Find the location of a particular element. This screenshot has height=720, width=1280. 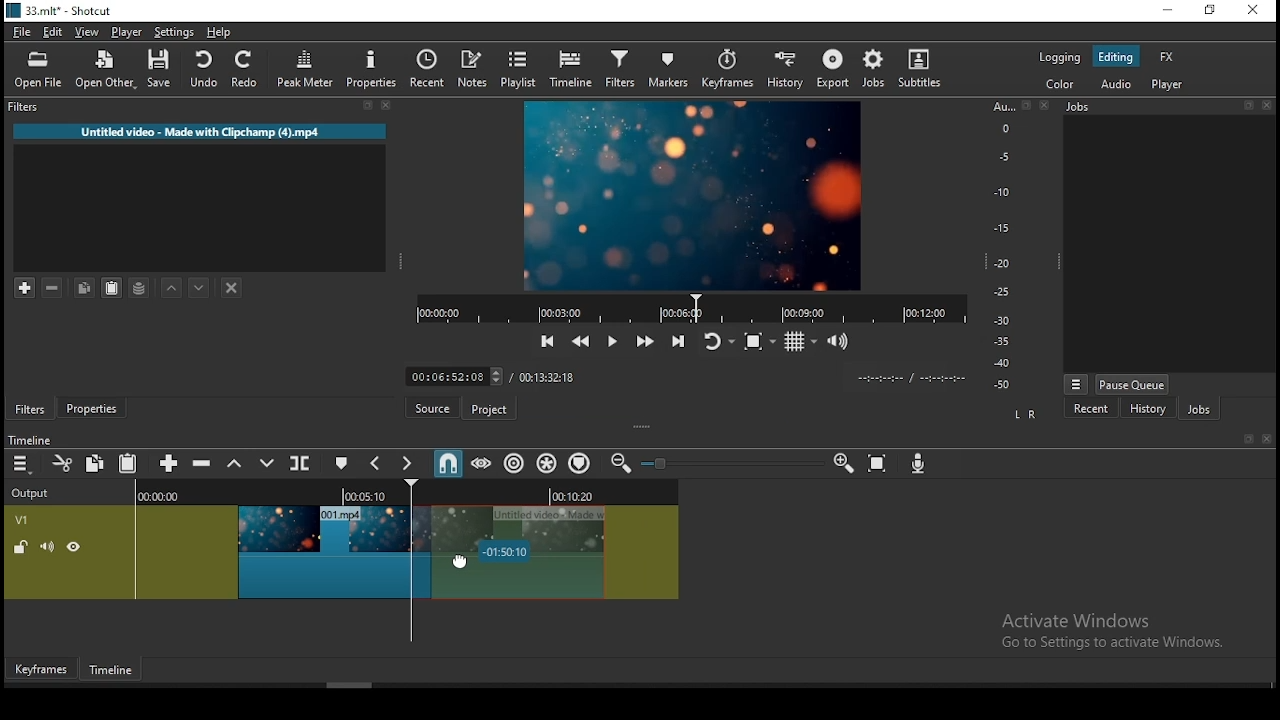

zoom timeline out is located at coordinates (623, 464).